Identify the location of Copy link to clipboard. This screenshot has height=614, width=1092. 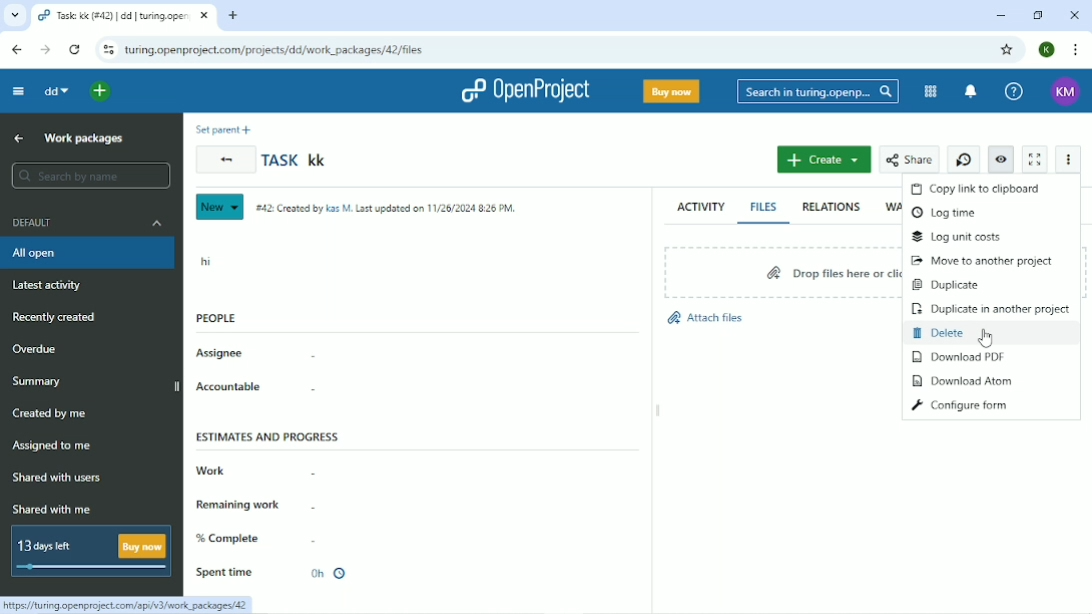
(977, 189).